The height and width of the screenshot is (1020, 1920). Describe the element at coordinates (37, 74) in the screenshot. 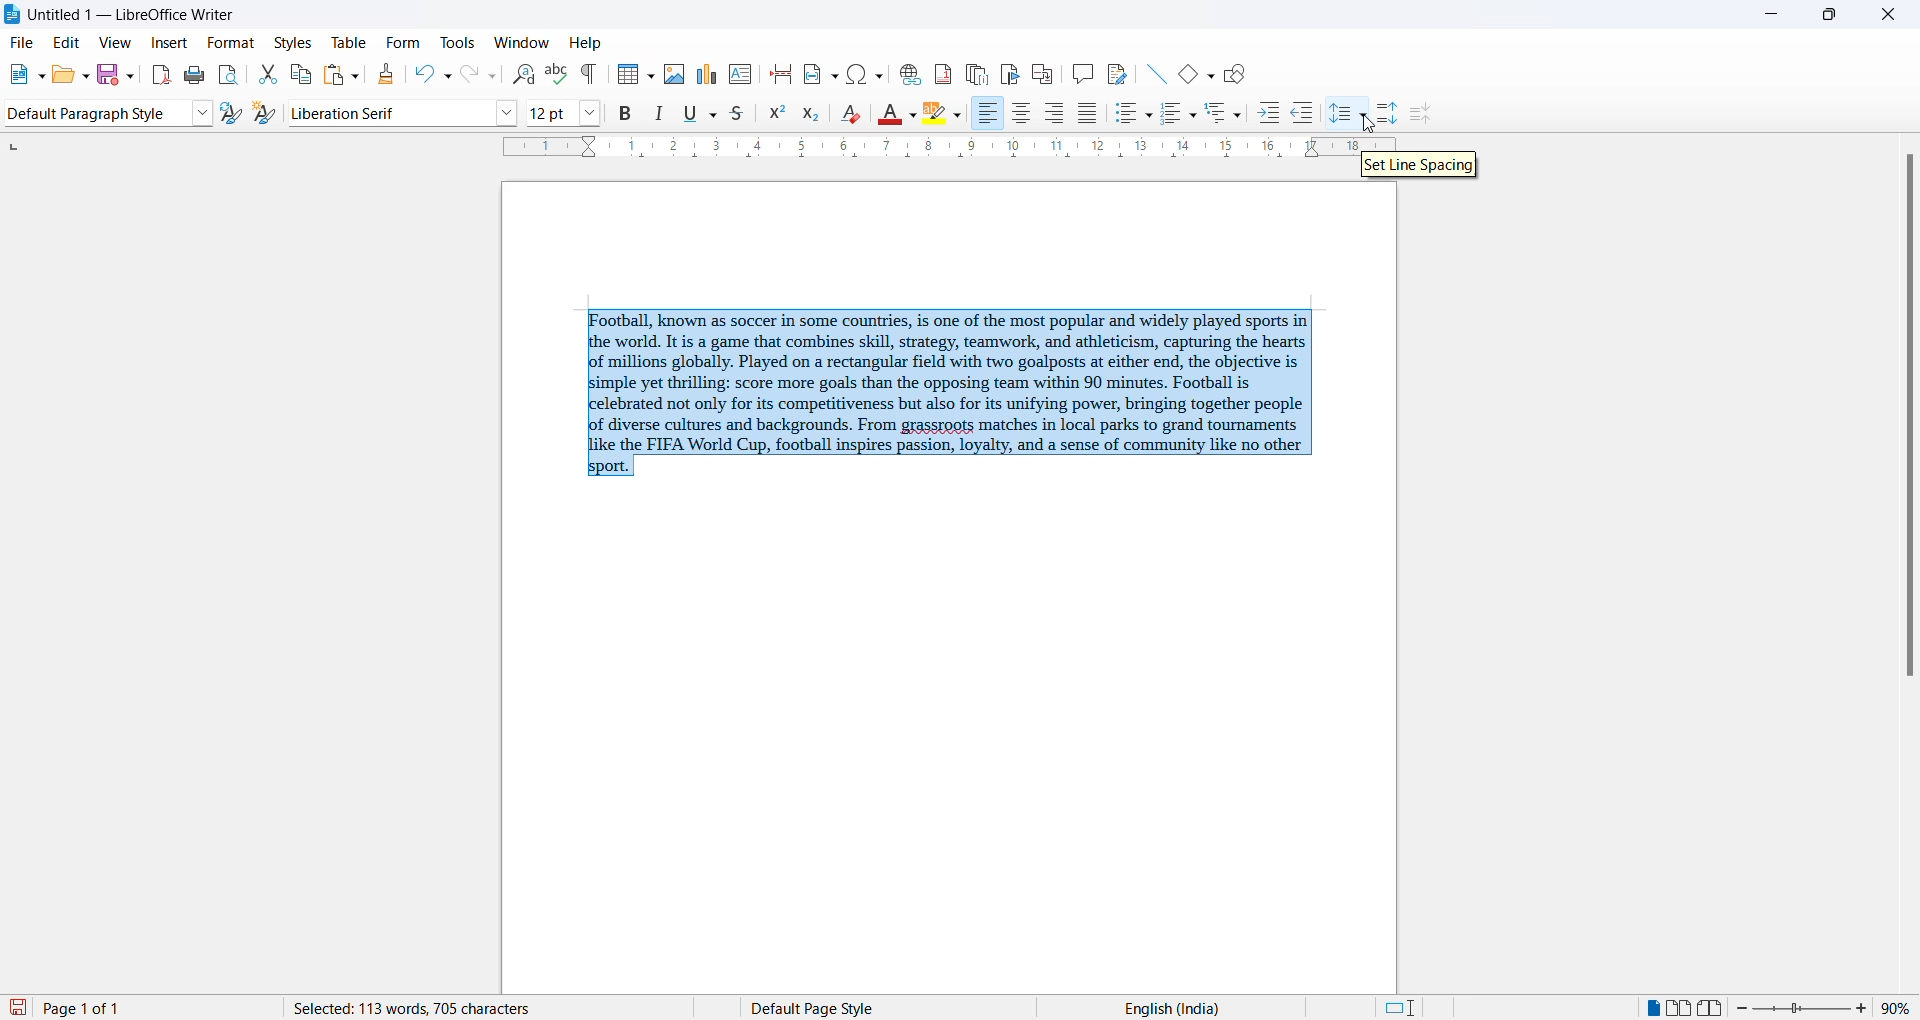

I see `new file options` at that location.